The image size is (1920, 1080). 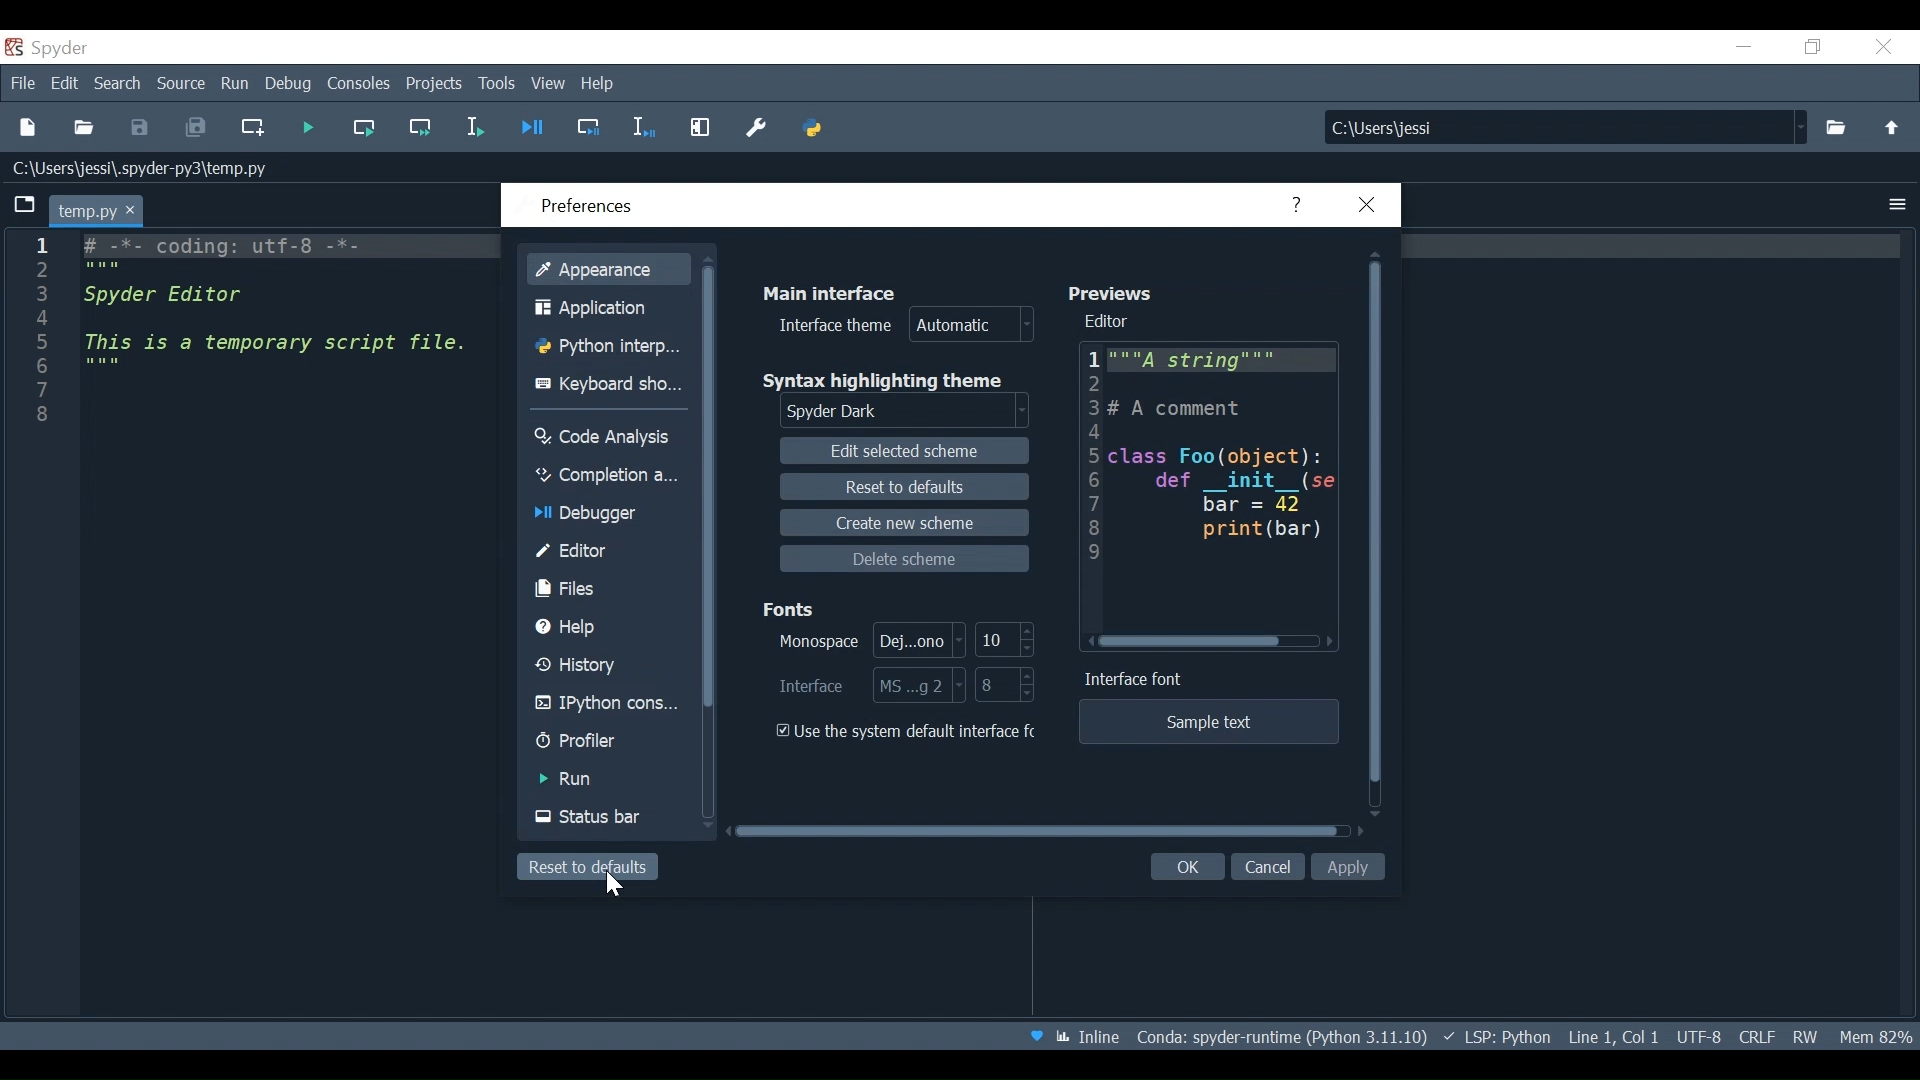 I want to click on Toggle between inline and interactive Matplotlib plotting, so click(x=1089, y=1039).